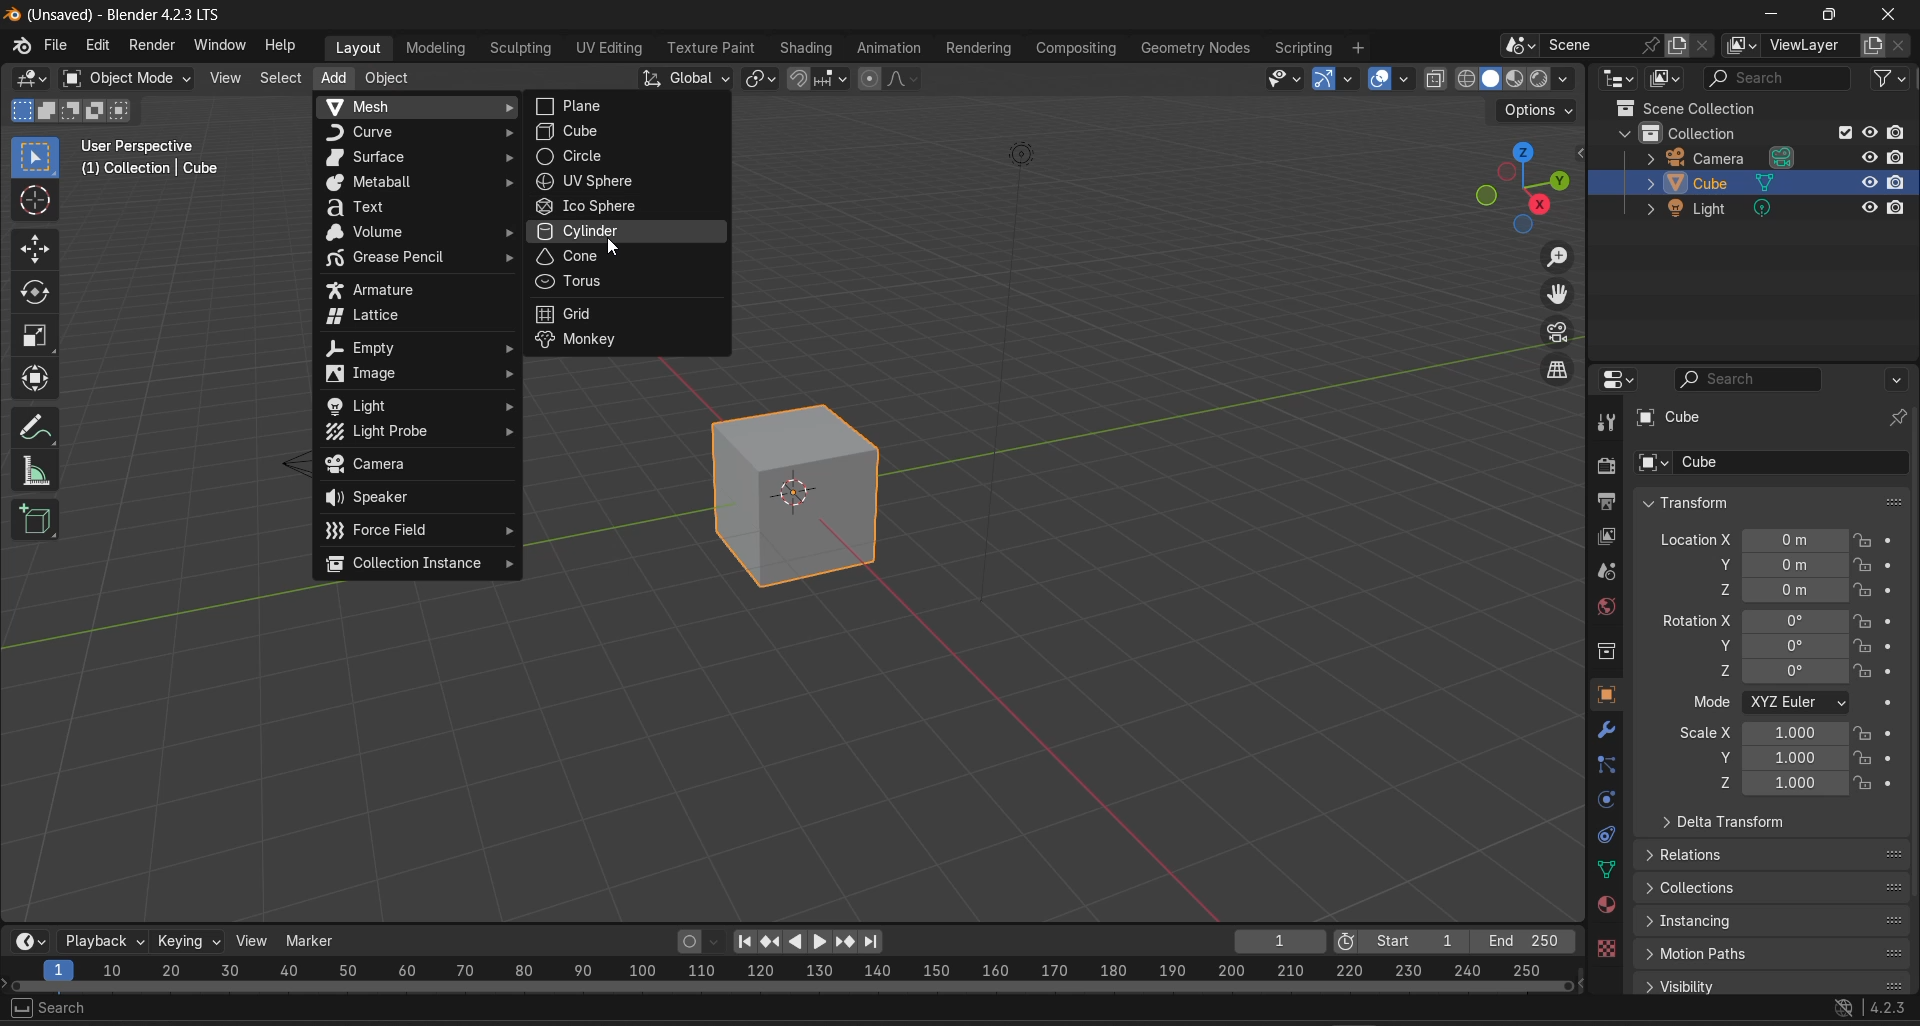  I want to click on name object data-block, so click(1790, 462).